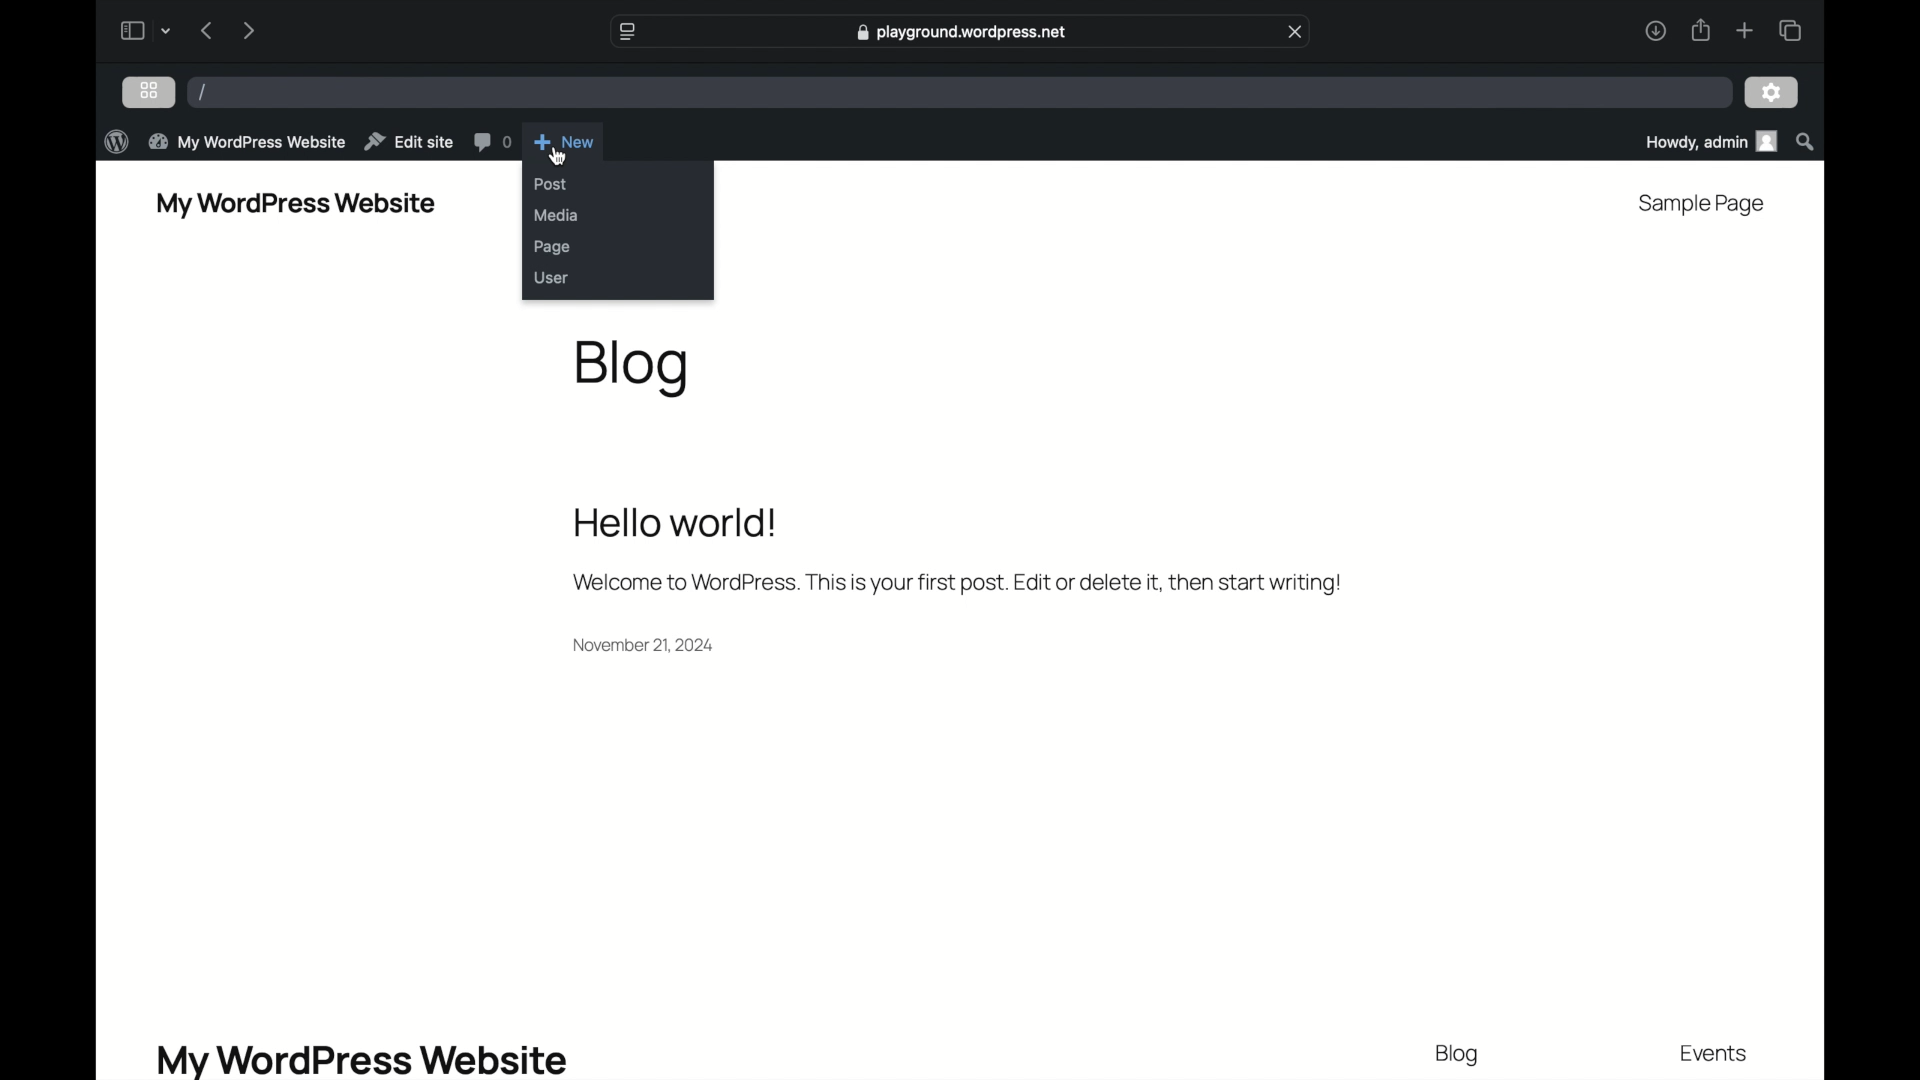  I want to click on my wordpress website, so click(296, 205).